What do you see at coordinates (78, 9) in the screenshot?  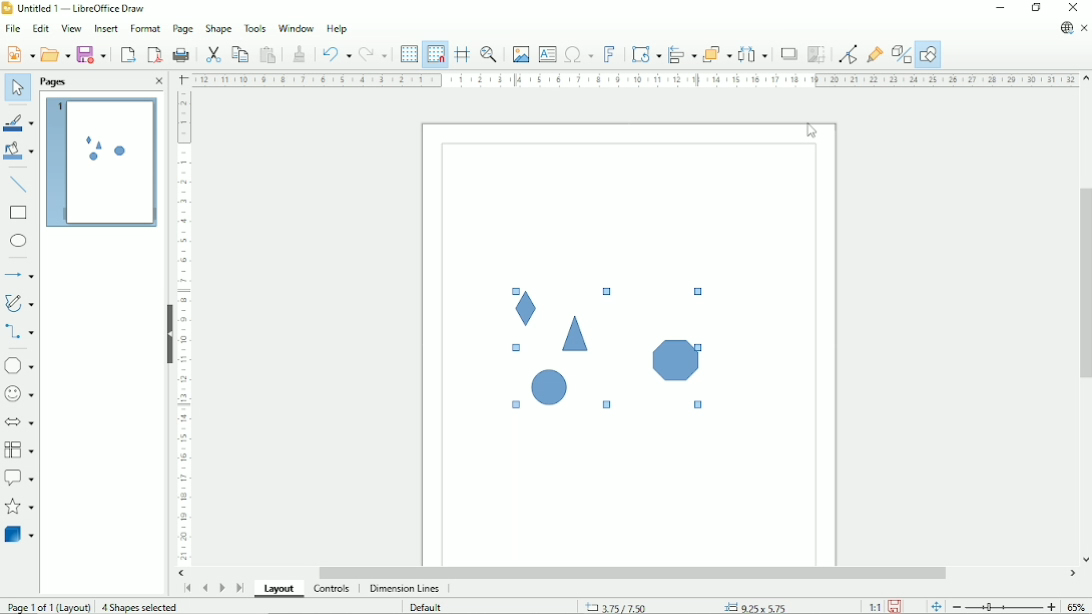 I see `Title` at bounding box center [78, 9].